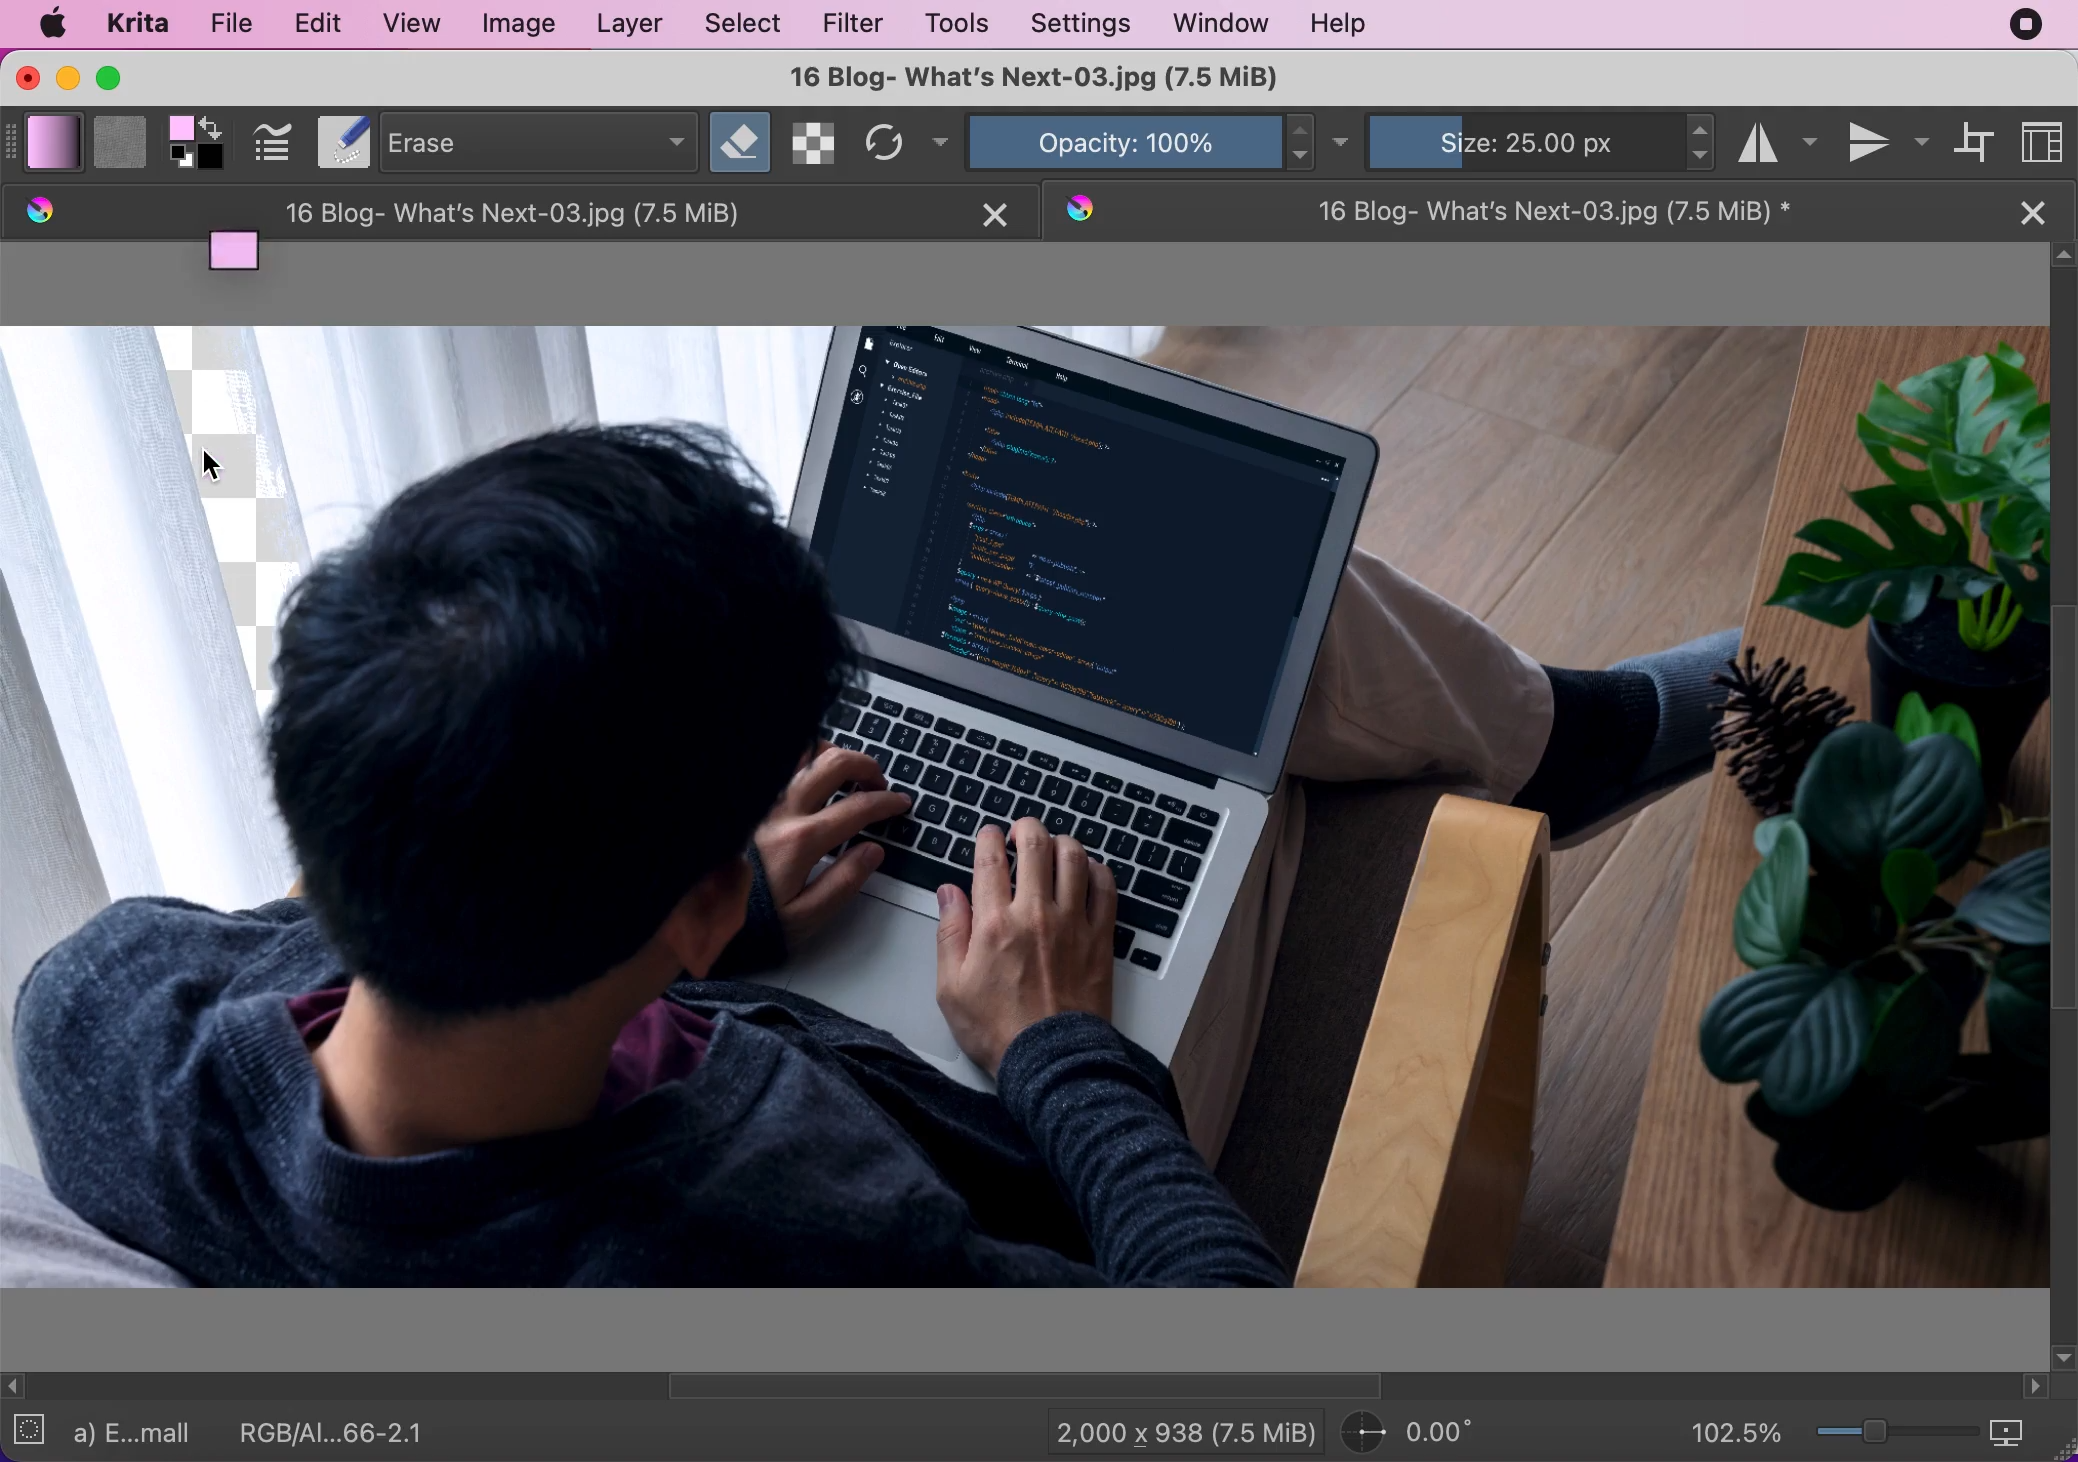  I want to click on opacity: 100%, so click(1118, 141).